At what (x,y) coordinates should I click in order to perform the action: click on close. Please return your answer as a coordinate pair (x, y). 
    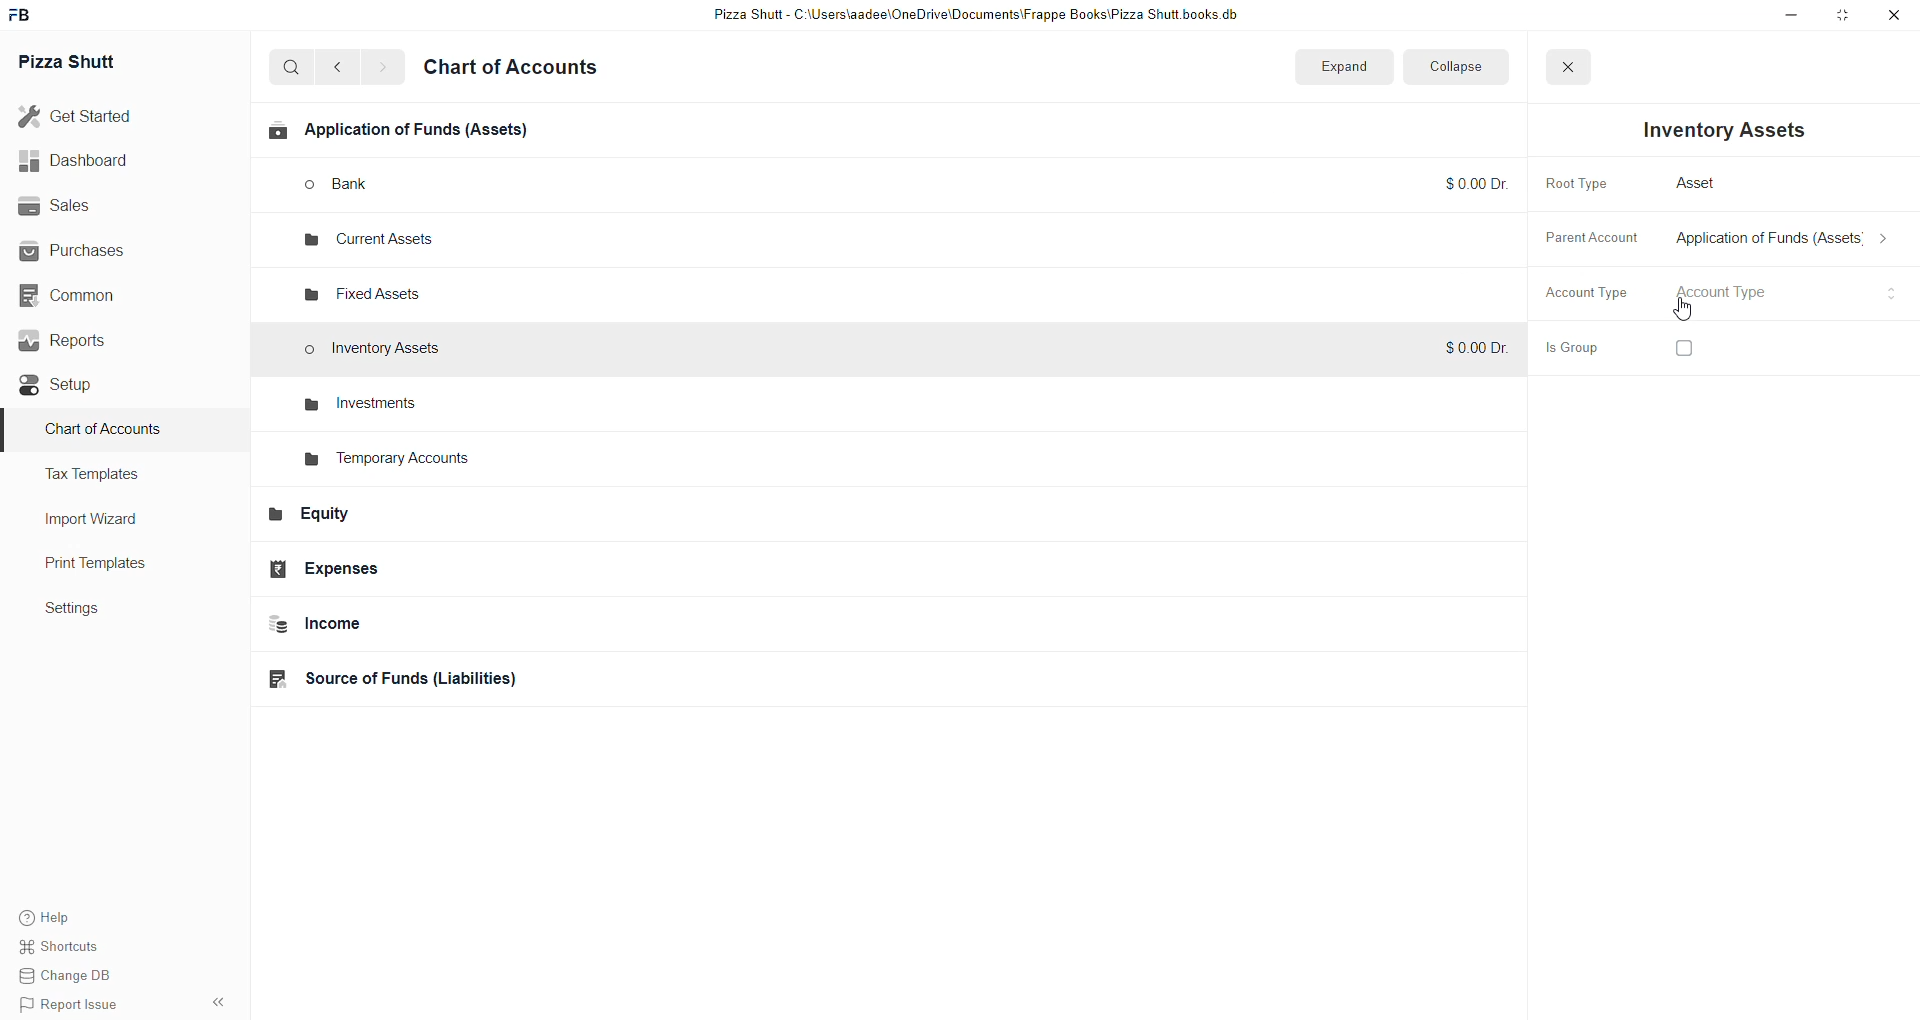
    Looking at the image, I should click on (1897, 17).